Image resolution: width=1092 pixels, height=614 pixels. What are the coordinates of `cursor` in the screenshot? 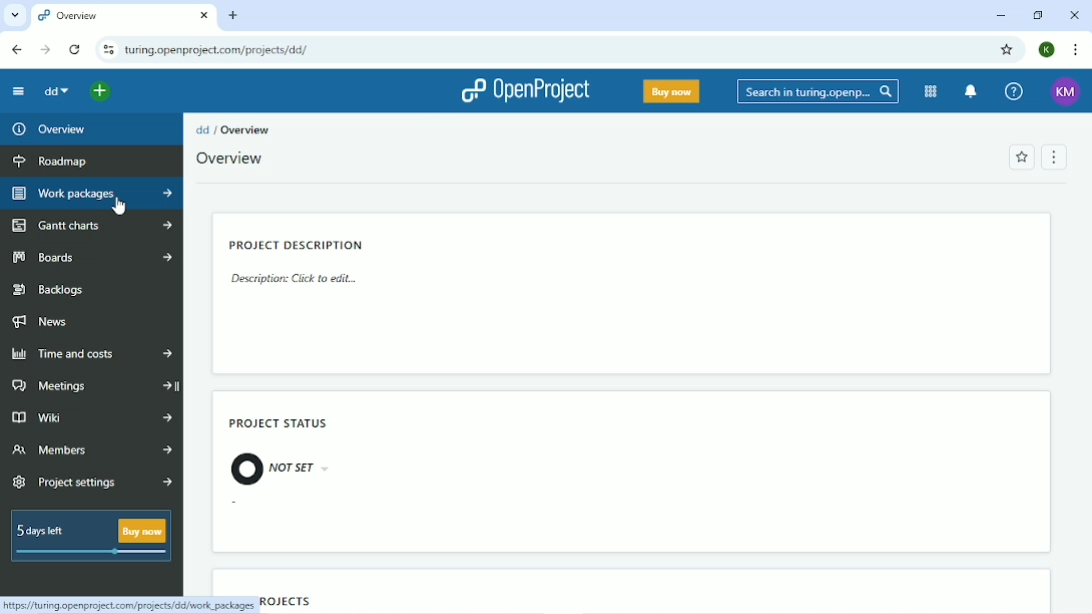 It's located at (115, 205).